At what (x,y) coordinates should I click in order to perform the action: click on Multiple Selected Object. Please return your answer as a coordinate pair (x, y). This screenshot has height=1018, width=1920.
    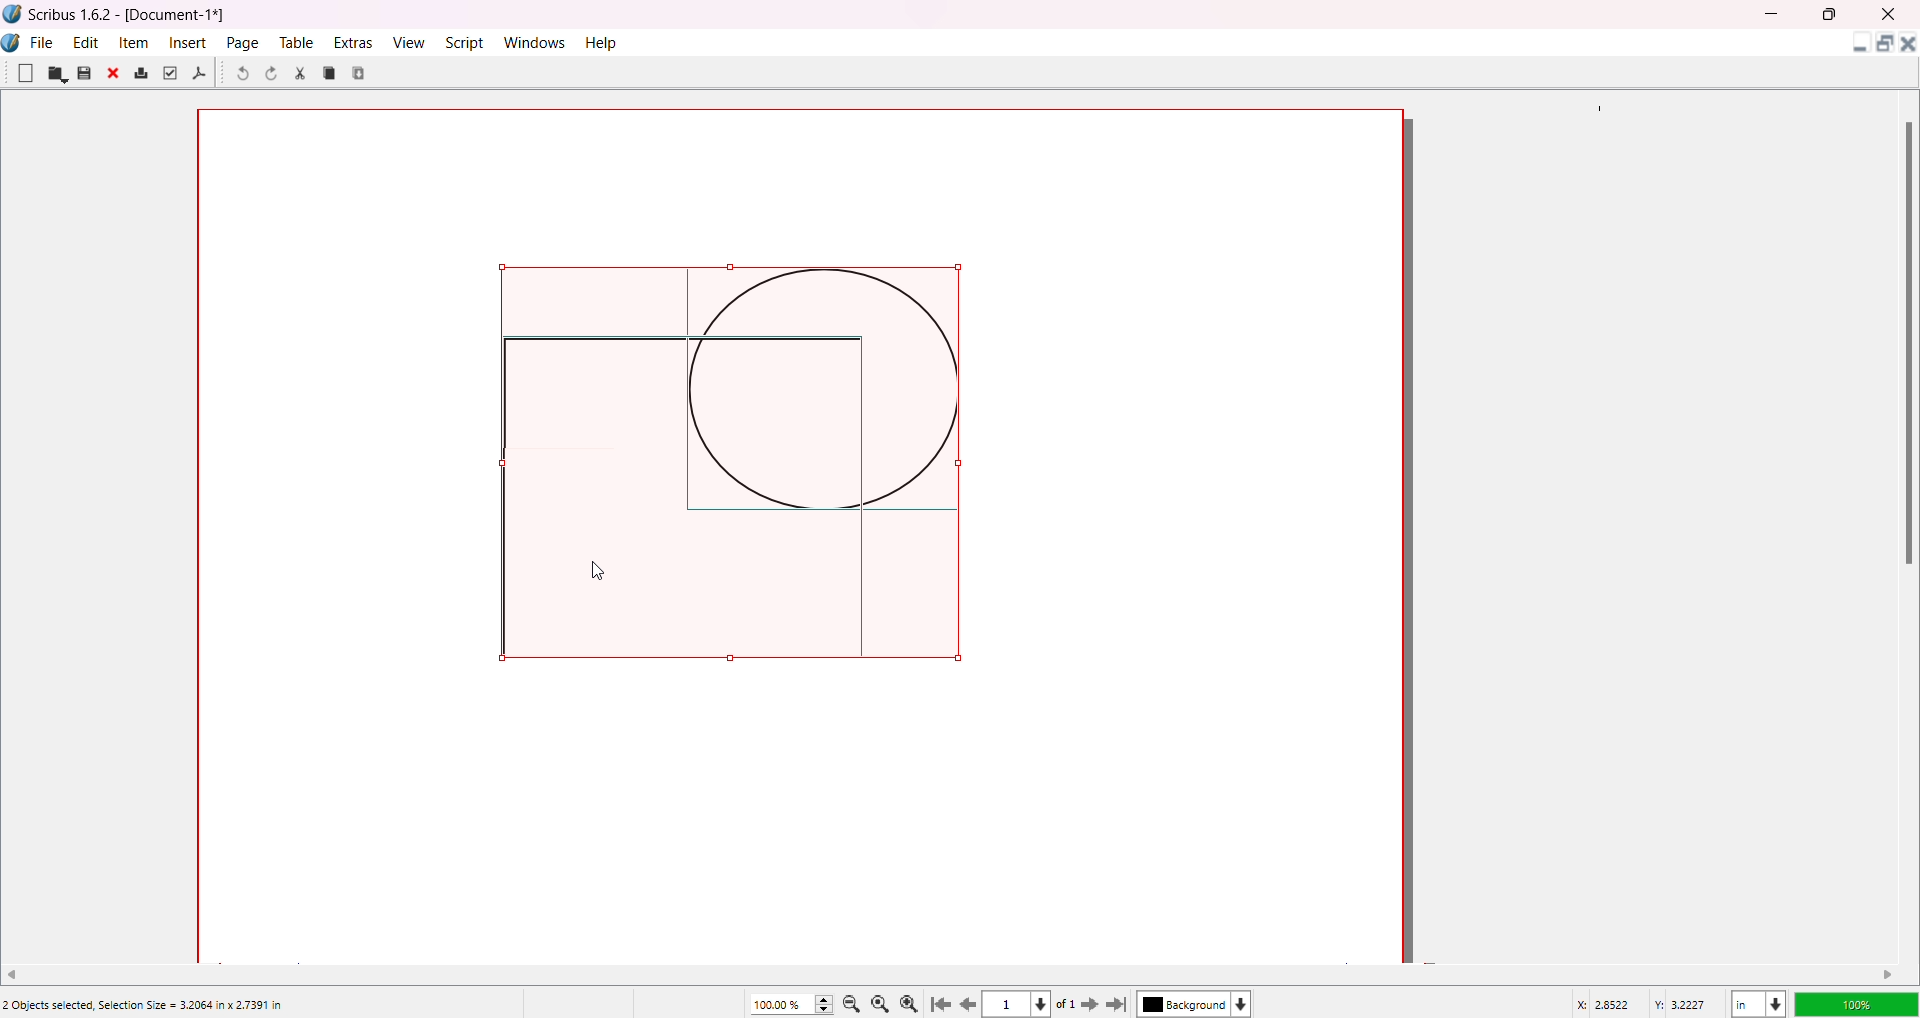
    Looking at the image, I should click on (727, 470).